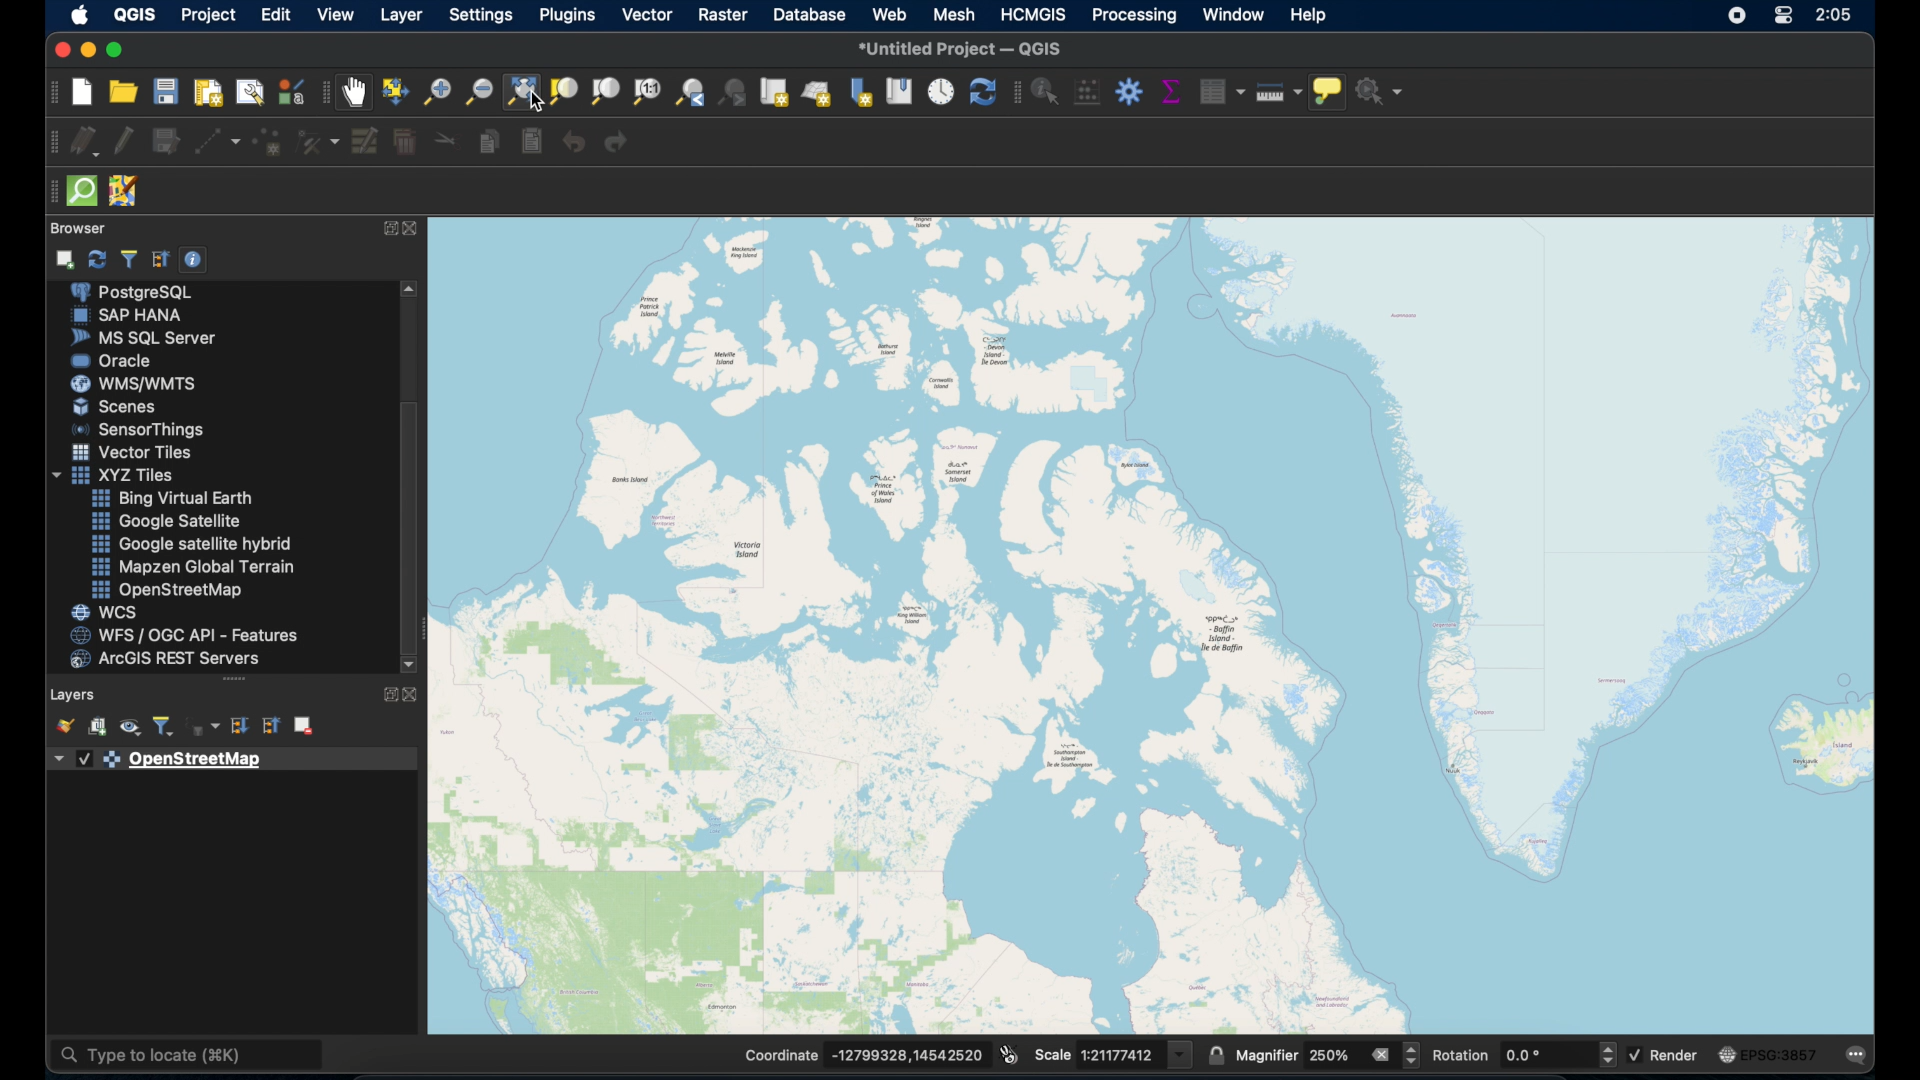 This screenshot has width=1920, height=1080. I want to click on scroll up arrow, so click(410, 288).